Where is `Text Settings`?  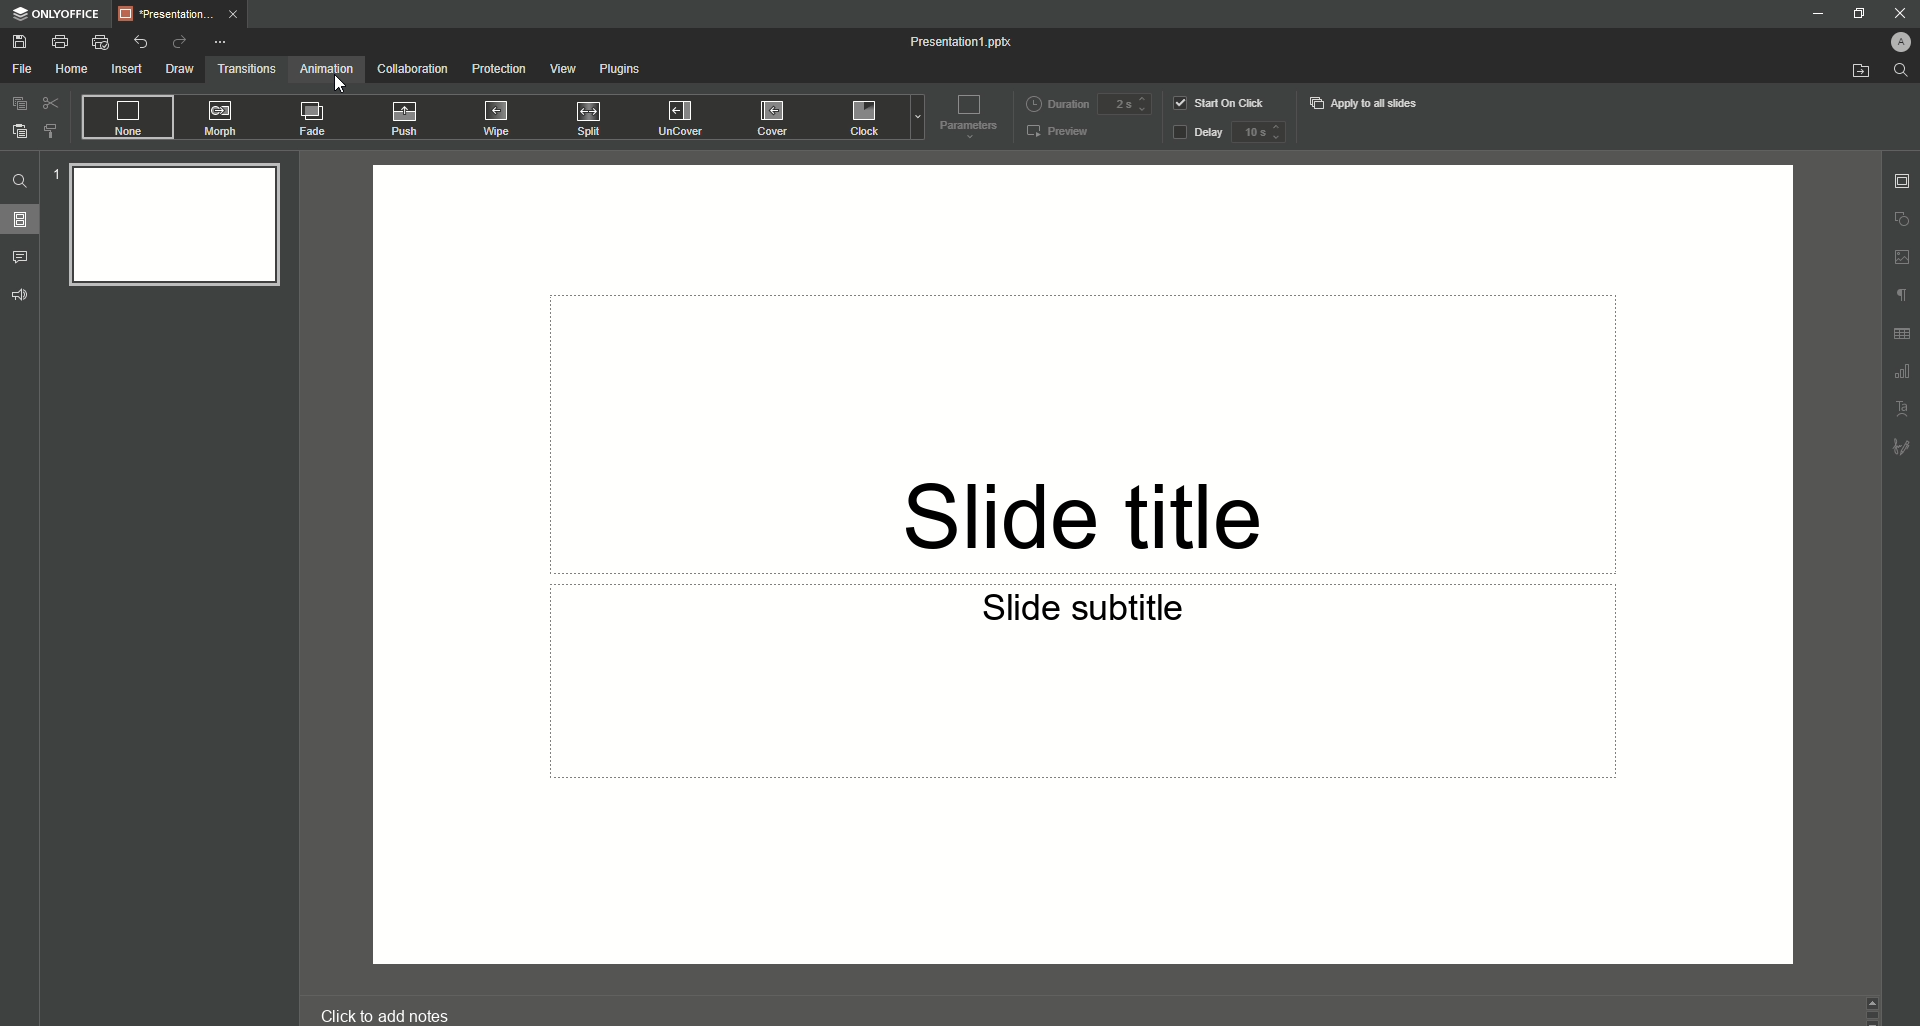 Text Settings is located at coordinates (1902, 408).